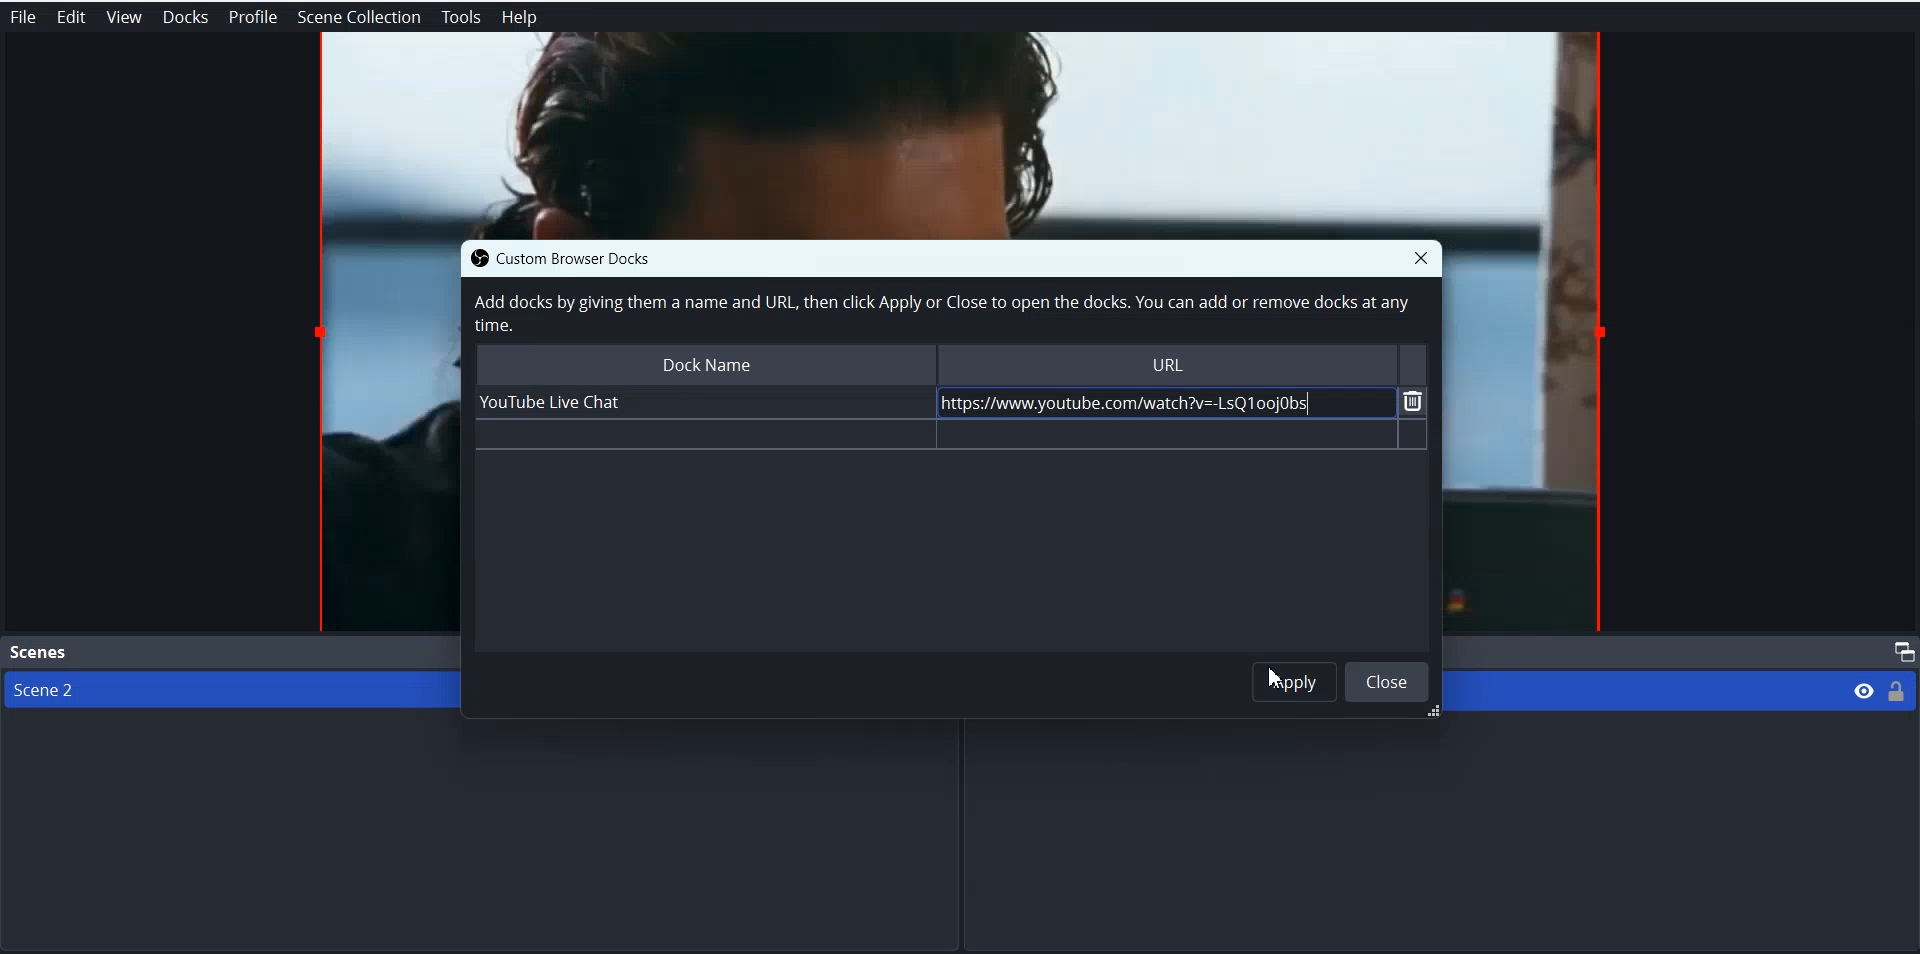  Describe the element at coordinates (939, 314) in the screenshot. I see `Add docks by giving them a name and URL, then click Apply or Close to open the docks. You can add or remove docks at any
time.` at that location.